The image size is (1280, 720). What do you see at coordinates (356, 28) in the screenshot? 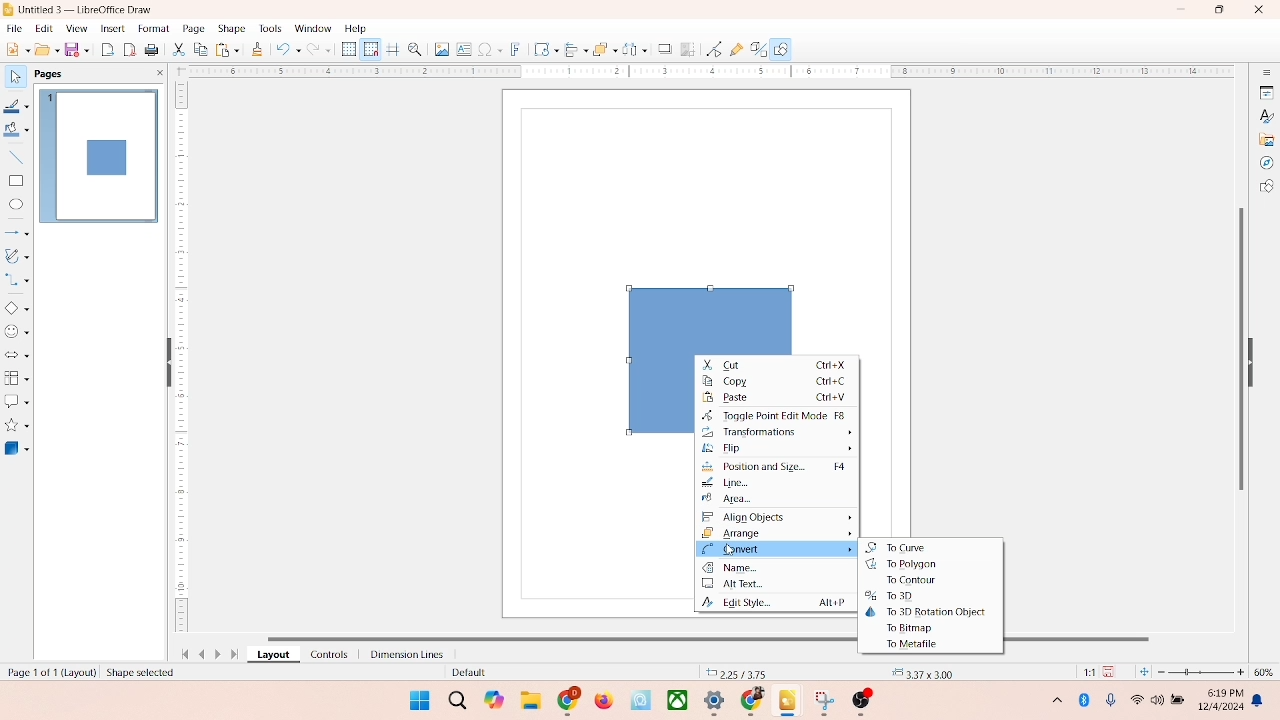
I see `help` at bounding box center [356, 28].